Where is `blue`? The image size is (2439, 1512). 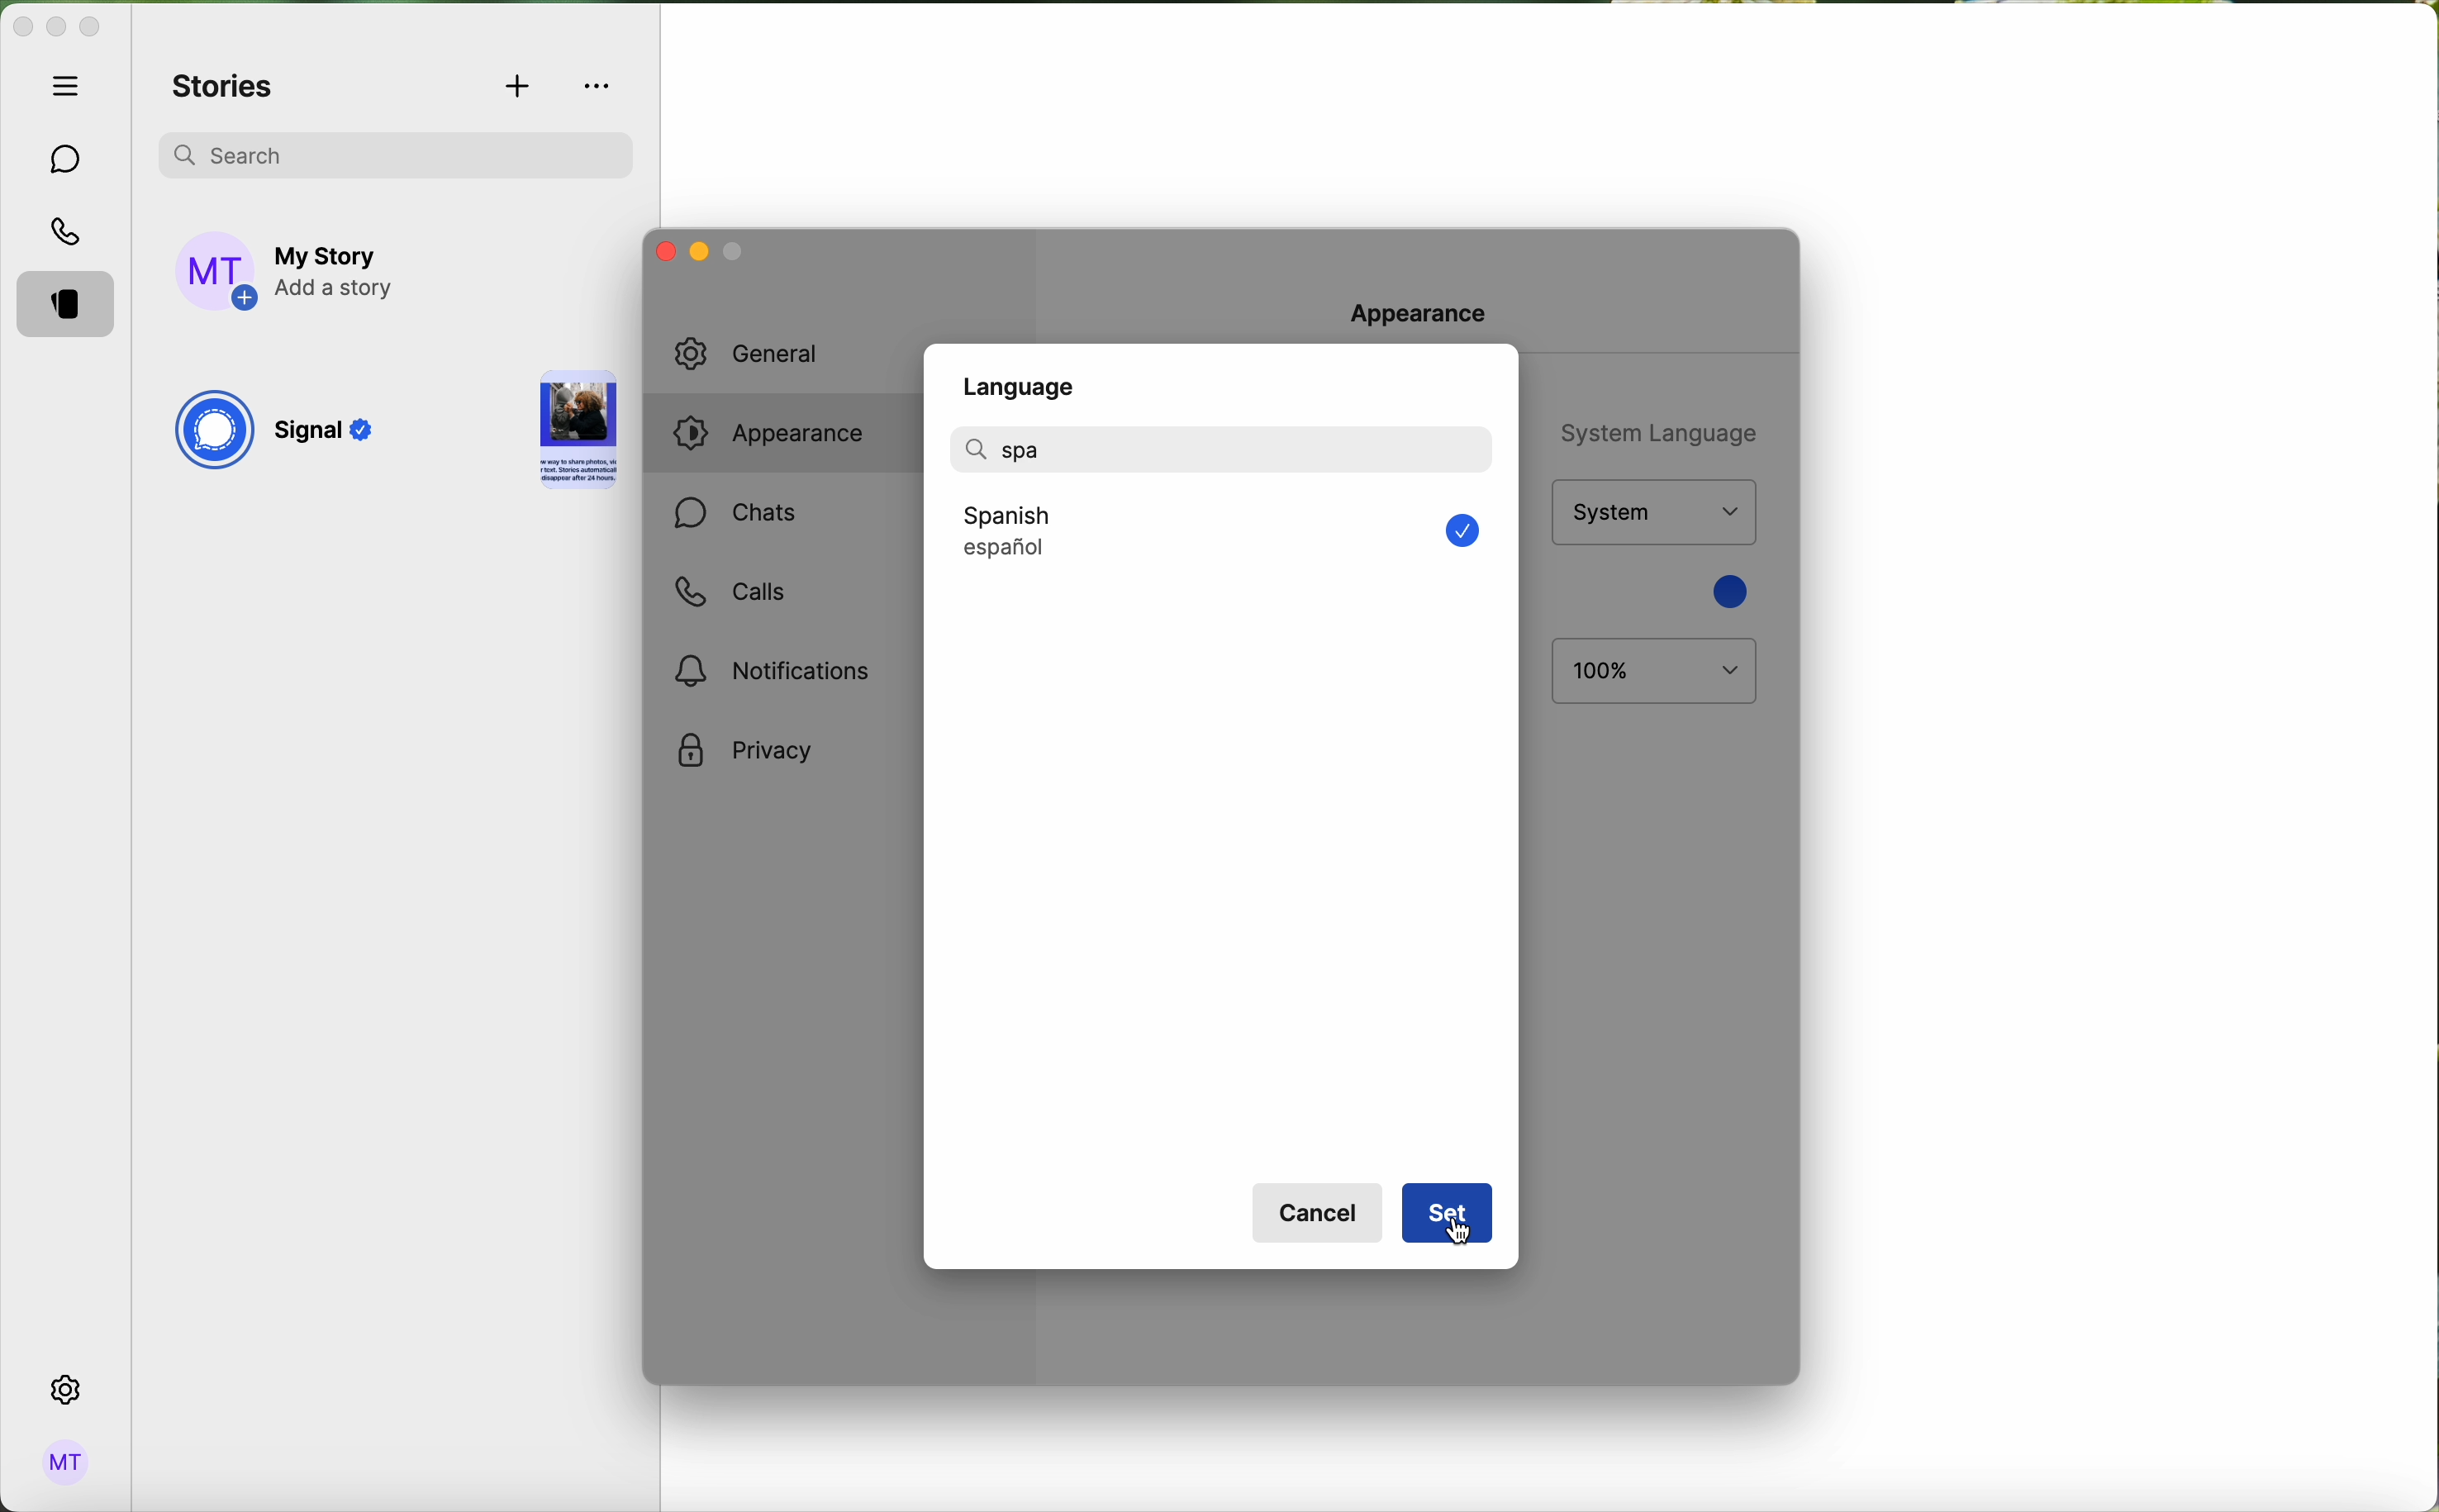
blue is located at coordinates (1727, 591).